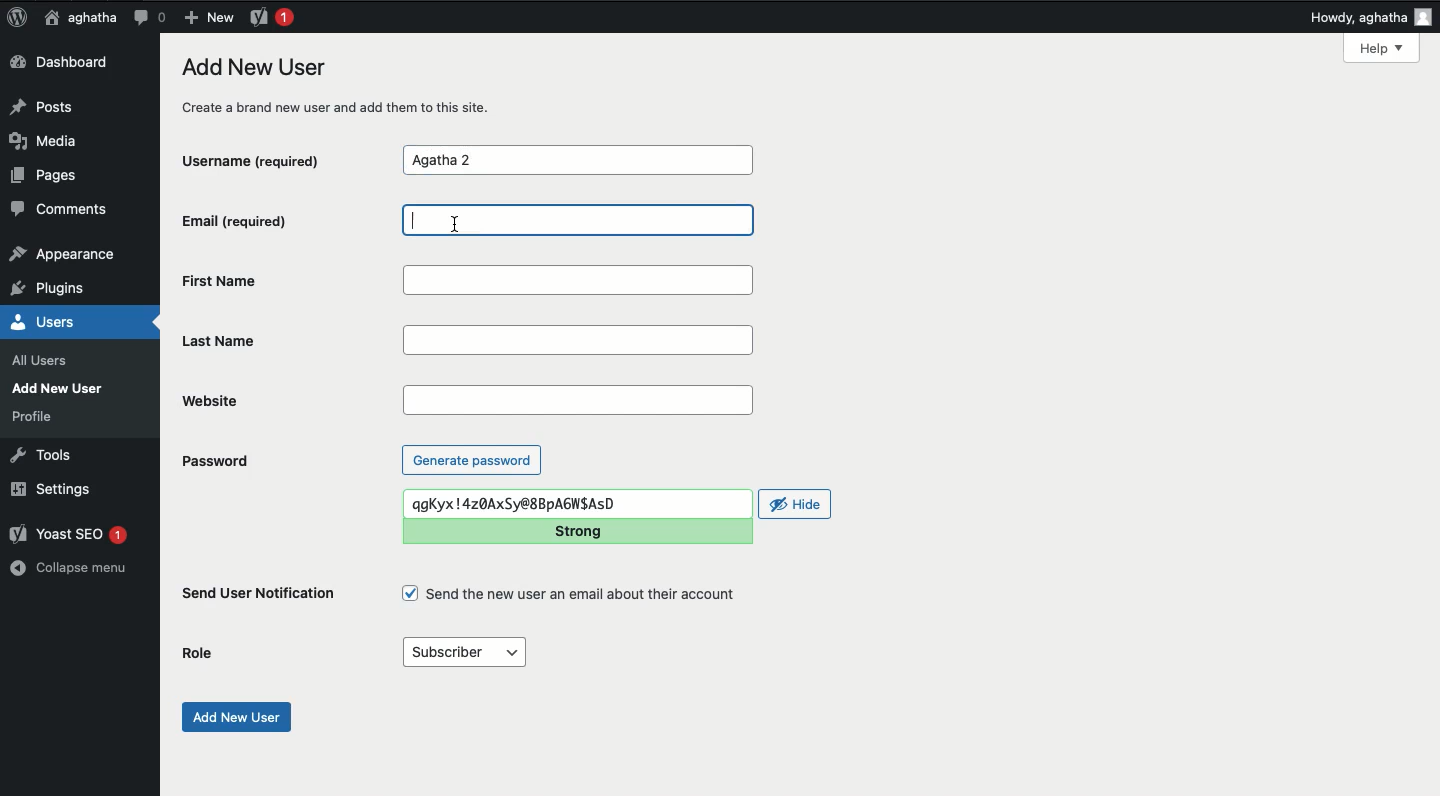 The height and width of the screenshot is (796, 1440). What do you see at coordinates (579, 280) in the screenshot?
I see `First name` at bounding box center [579, 280].